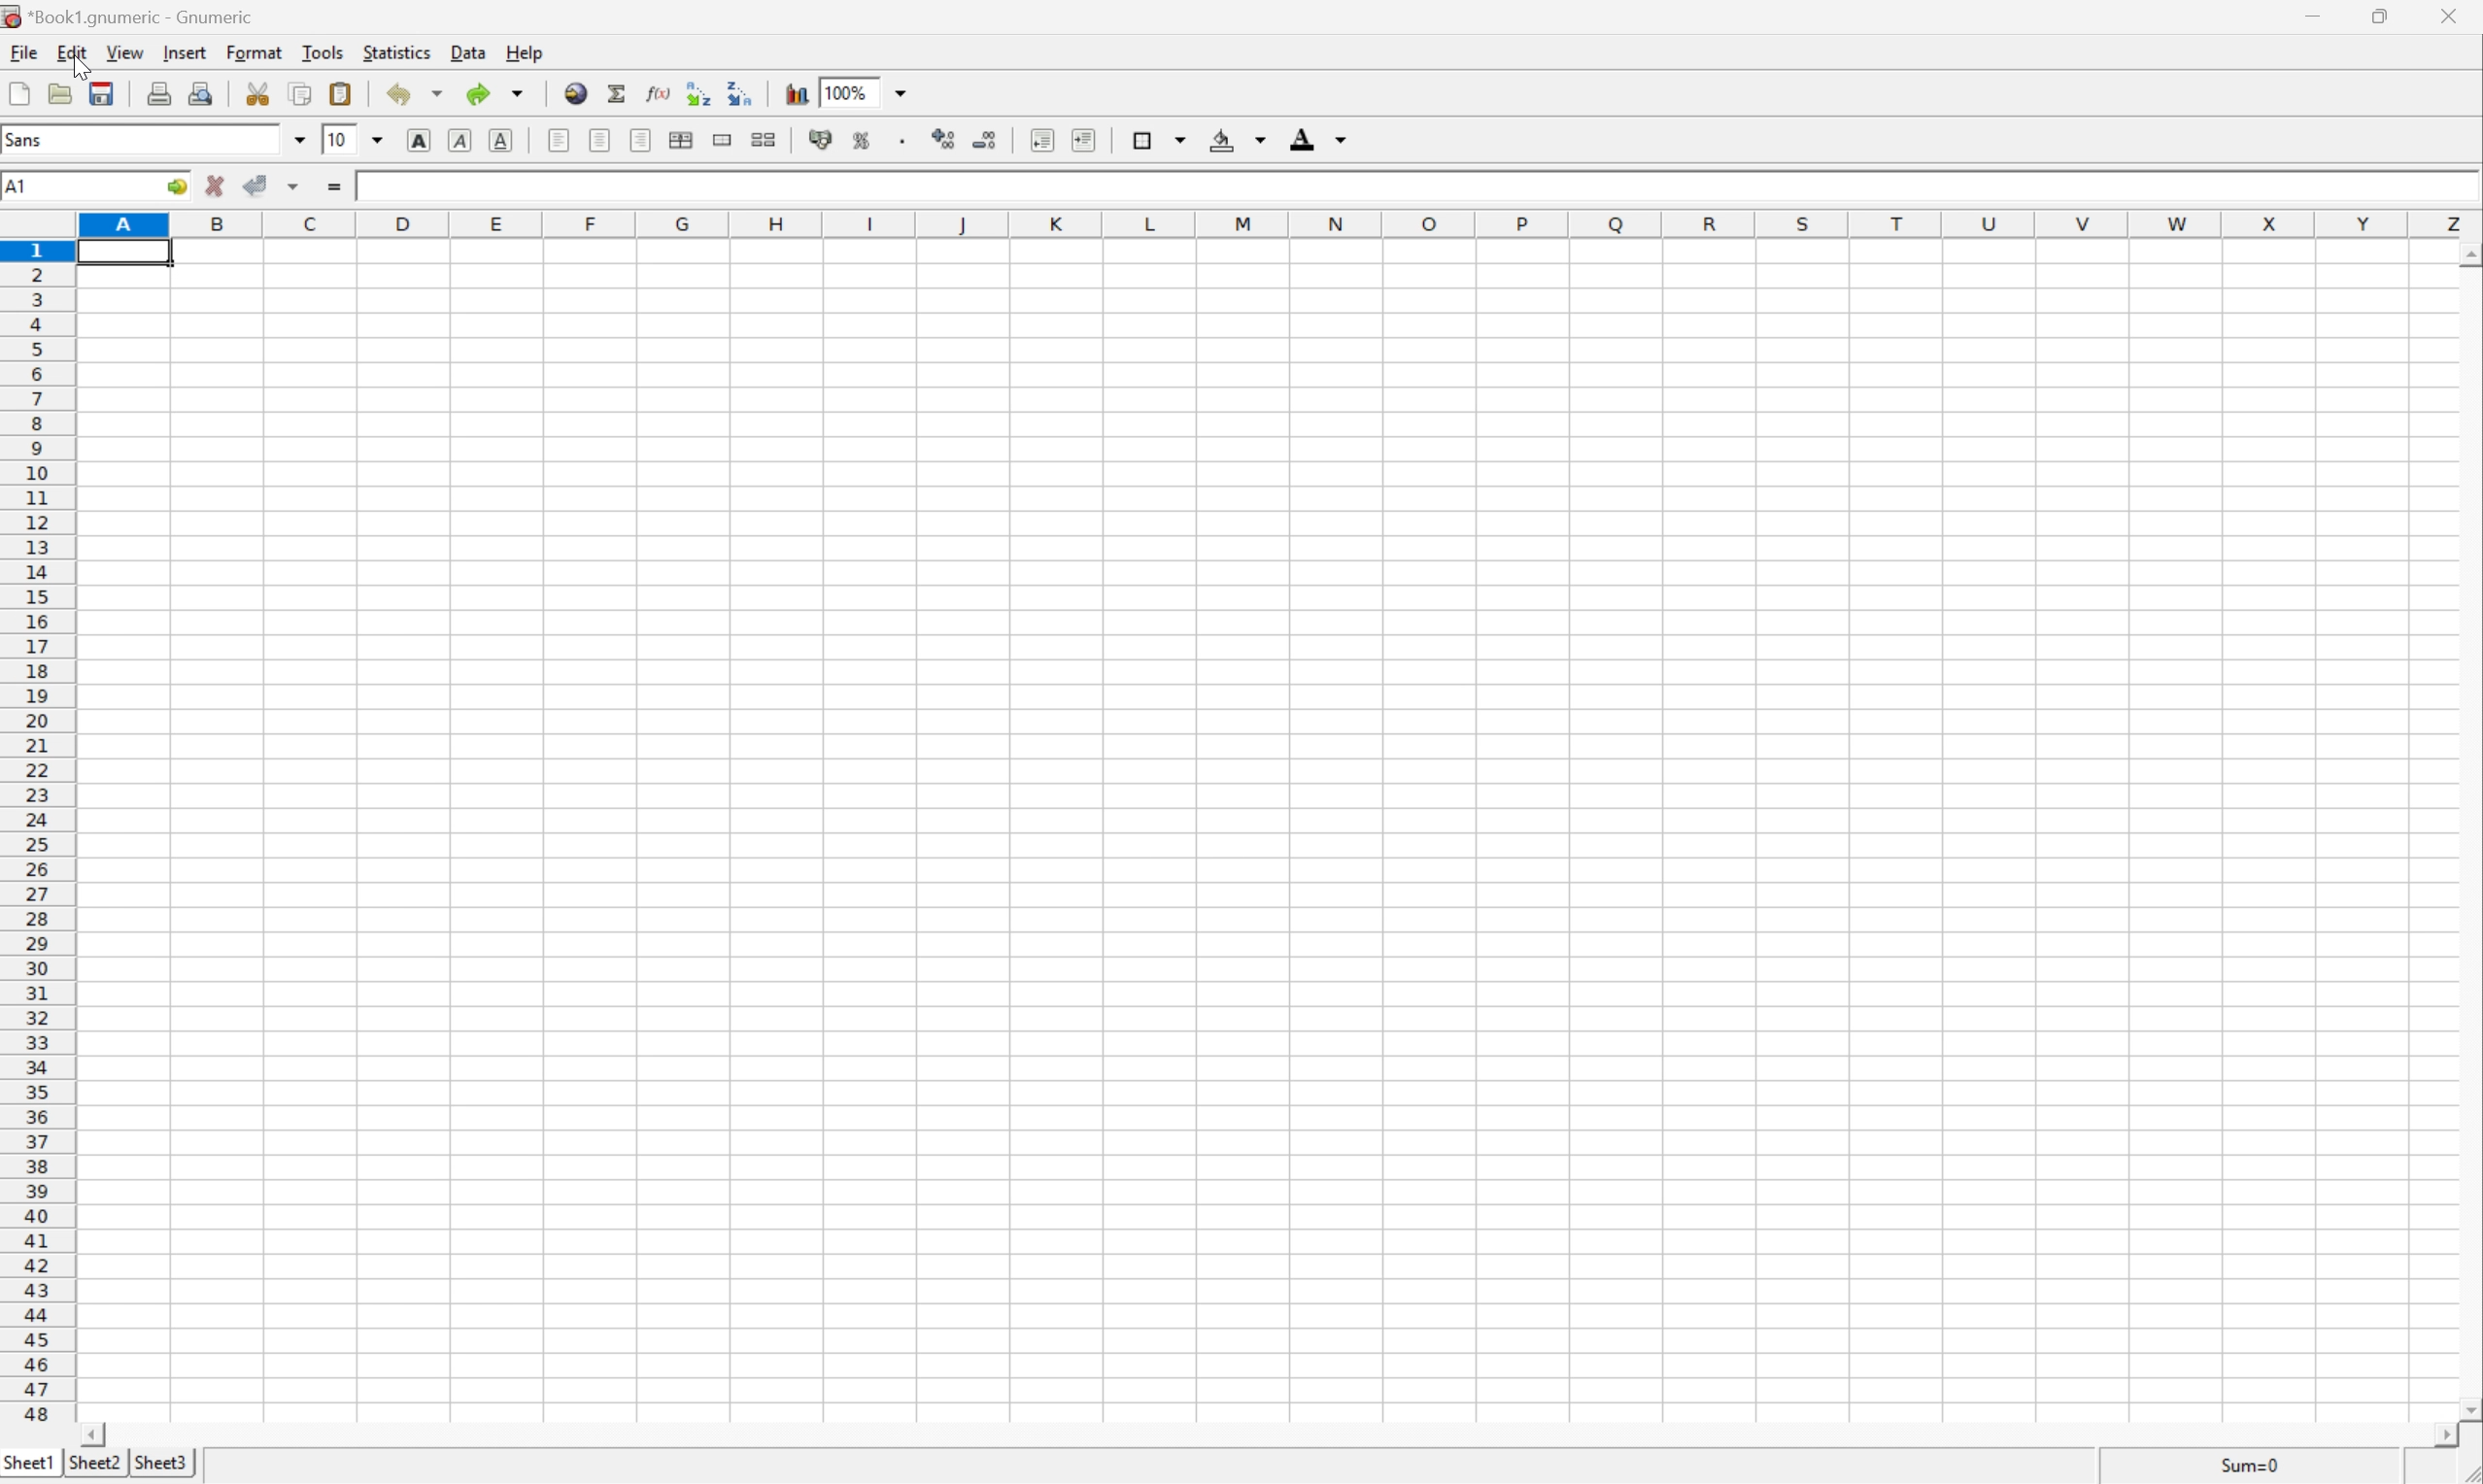  What do you see at coordinates (458, 137) in the screenshot?
I see `italic` at bounding box center [458, 137].